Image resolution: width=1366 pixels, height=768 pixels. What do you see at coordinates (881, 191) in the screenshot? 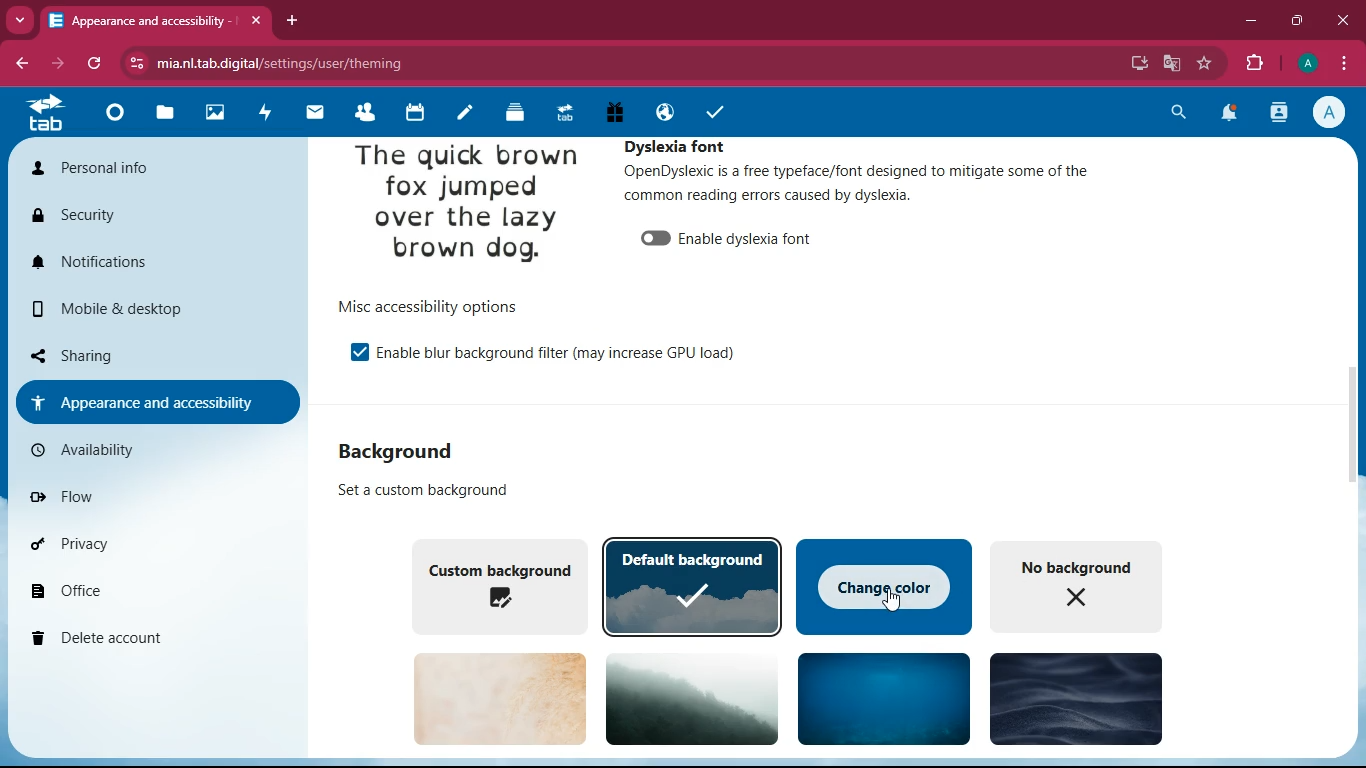
I see `OpenDyslexic is a free typeface/font designed to mitigate some of the  common reading errors caused by dyslexia.` at bounding box center [881, 191].